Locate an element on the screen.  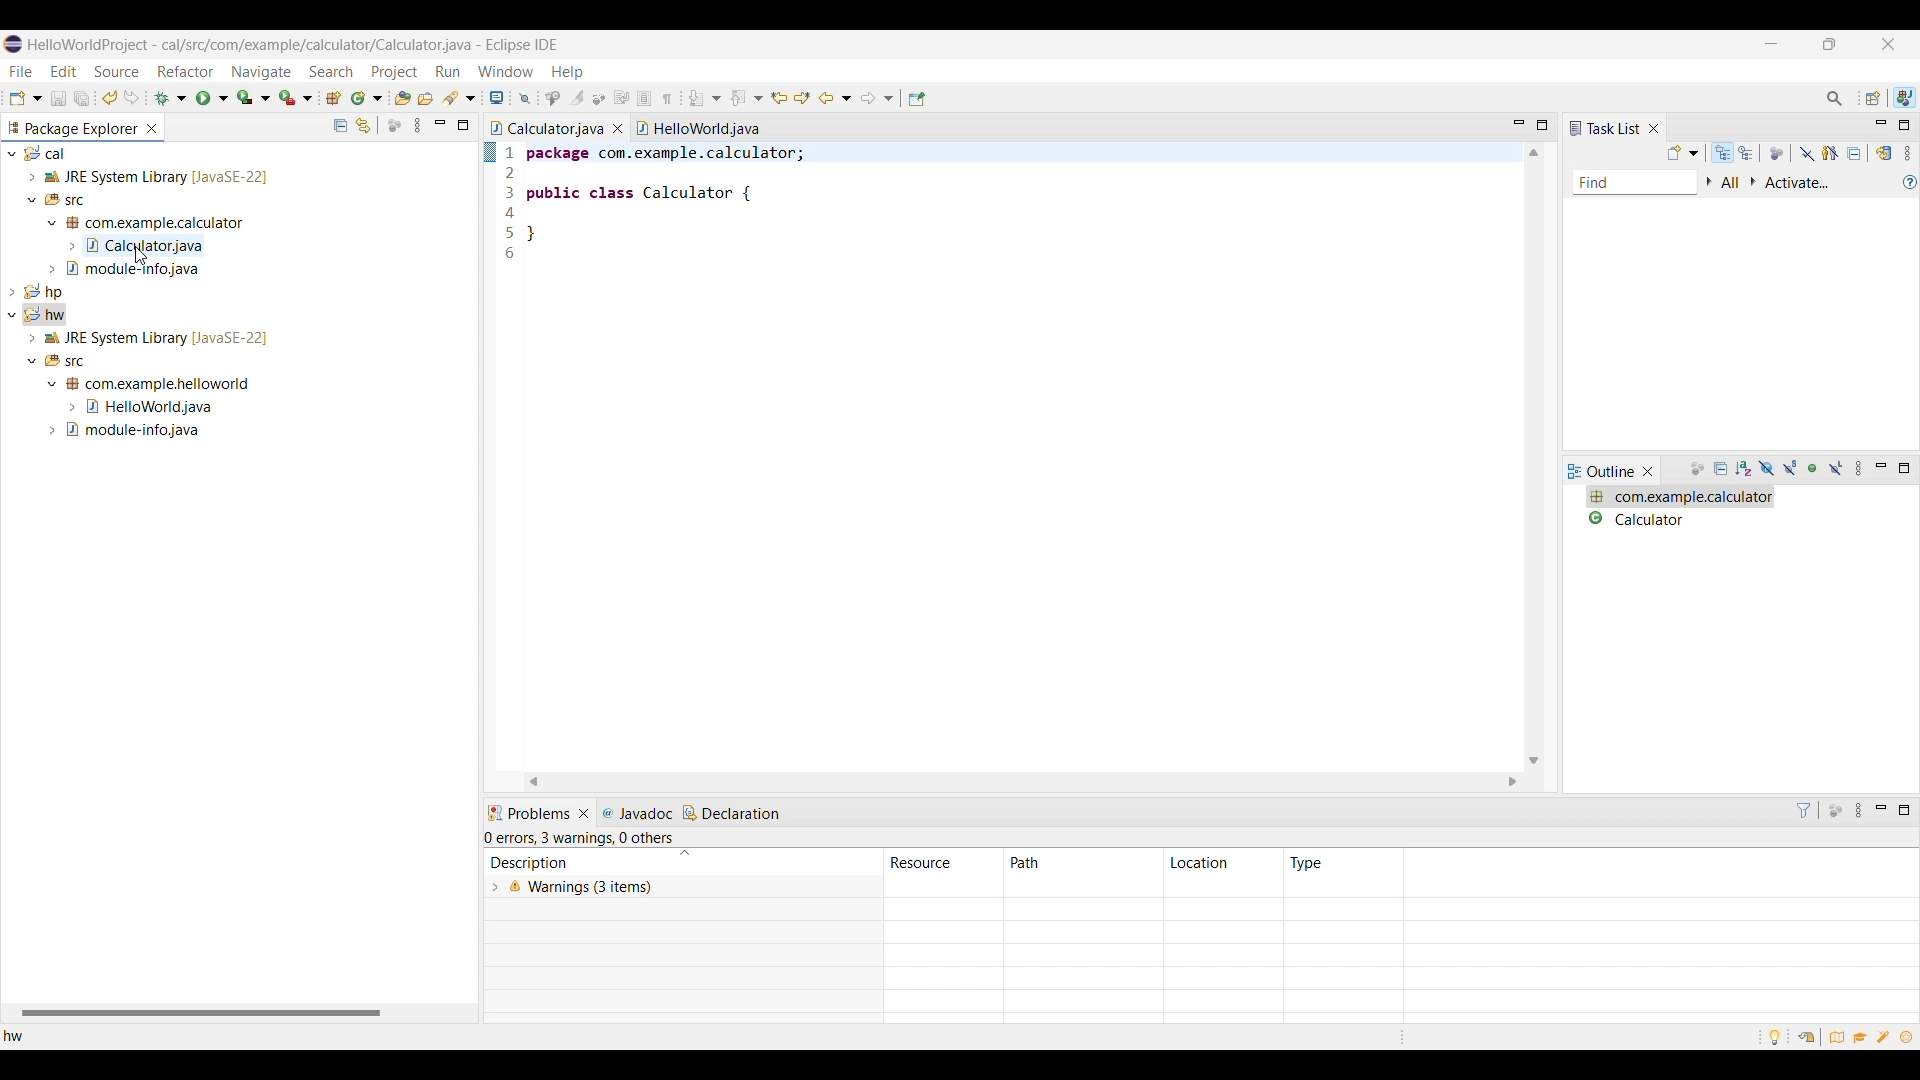
Close interface is located at coordinates (1887, 43).